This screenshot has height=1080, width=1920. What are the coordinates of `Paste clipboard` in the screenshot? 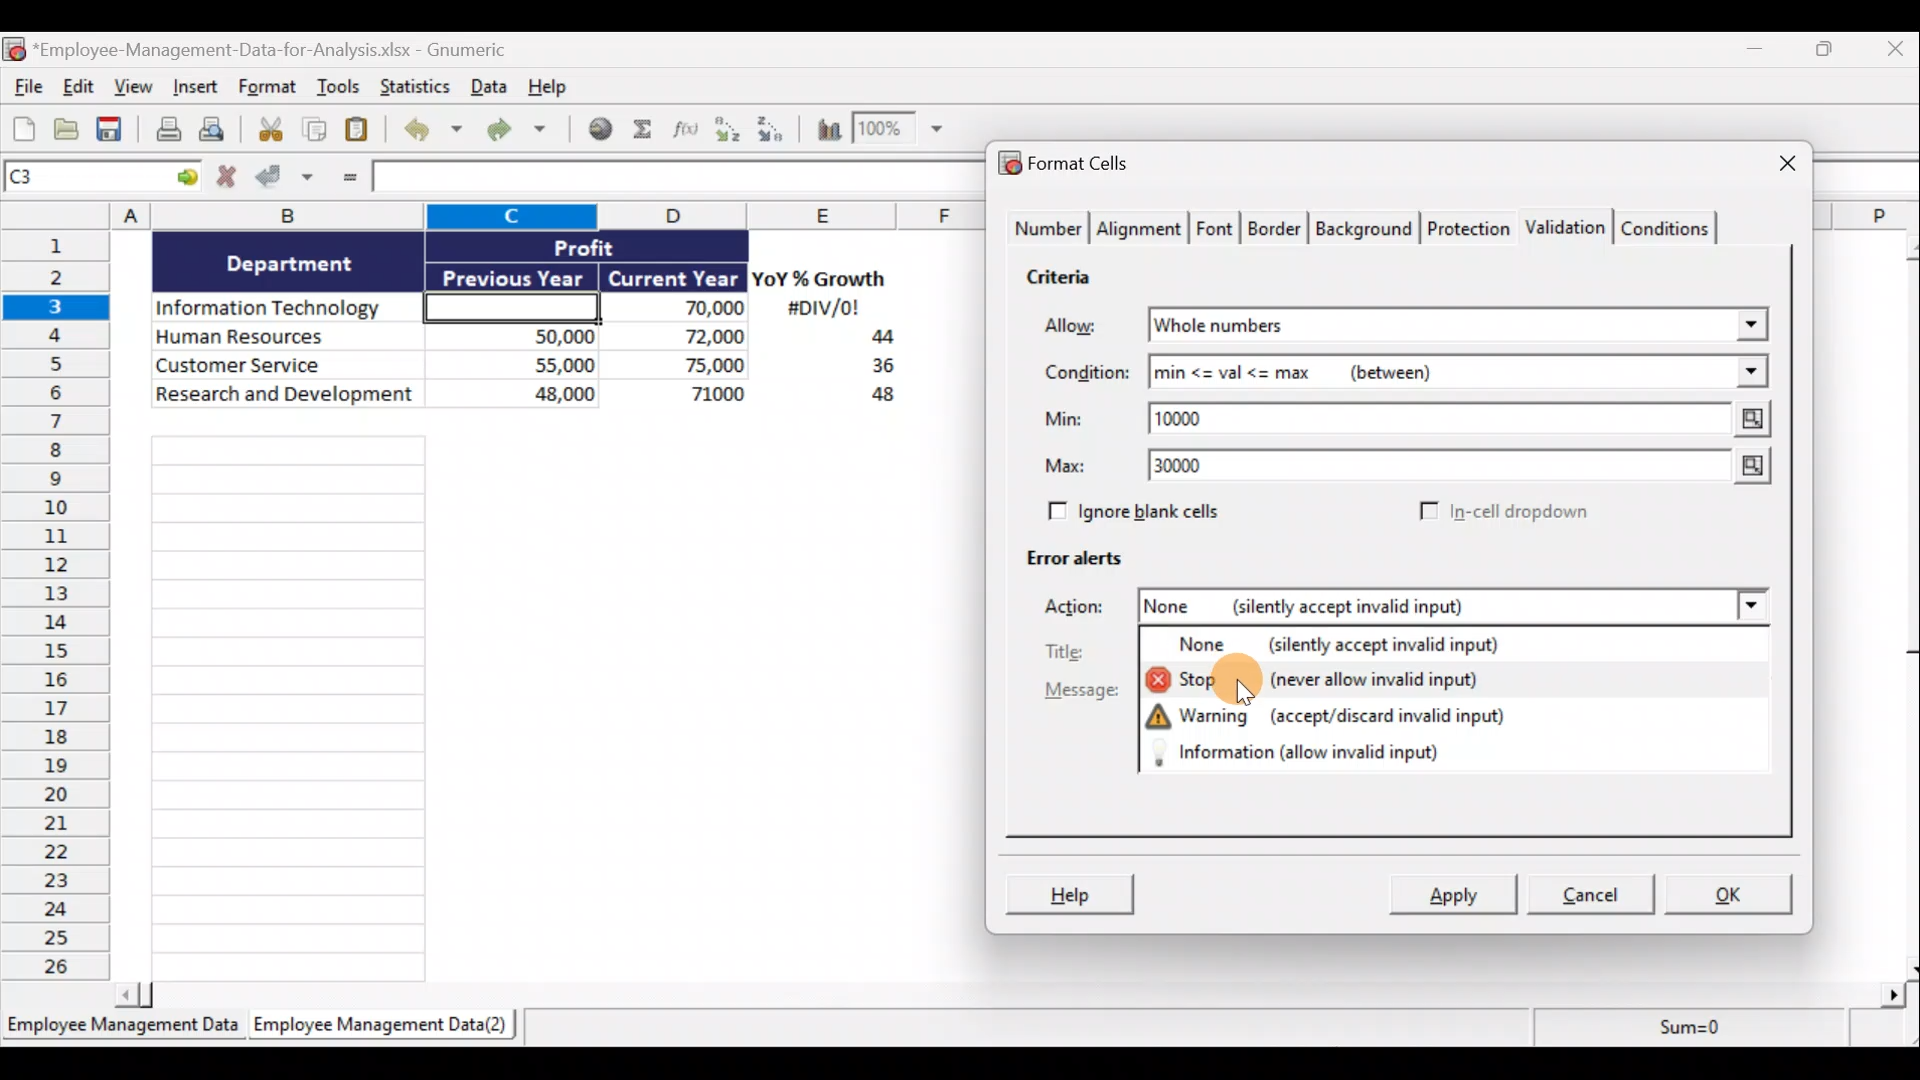 It's located at (363, 130).